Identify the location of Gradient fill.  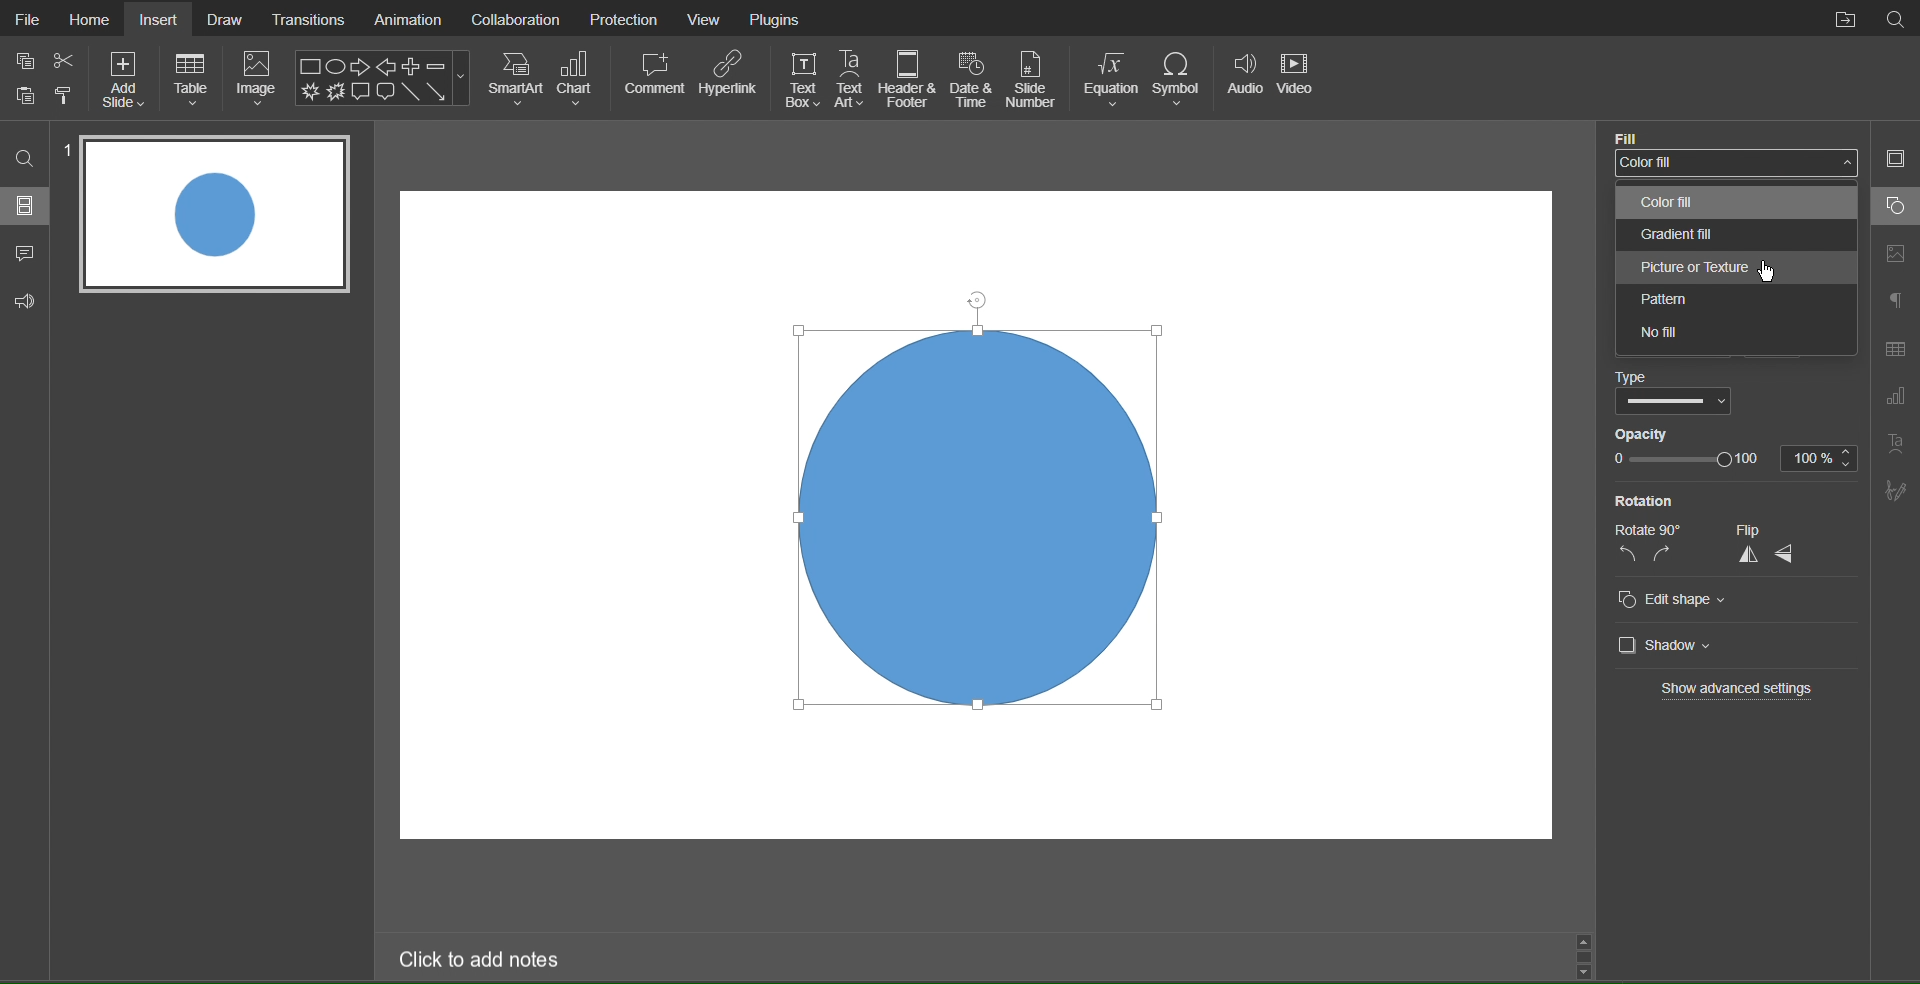
(1731, 238).